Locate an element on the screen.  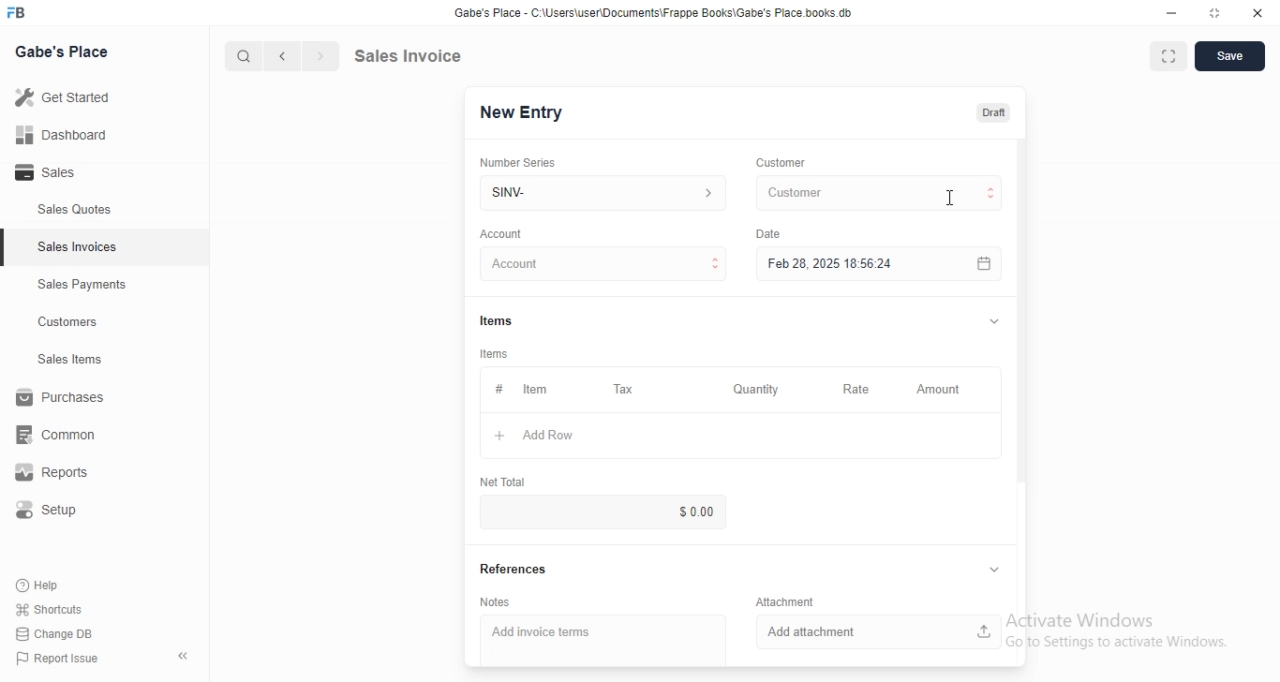
close is located at coordinates (1257, 14).